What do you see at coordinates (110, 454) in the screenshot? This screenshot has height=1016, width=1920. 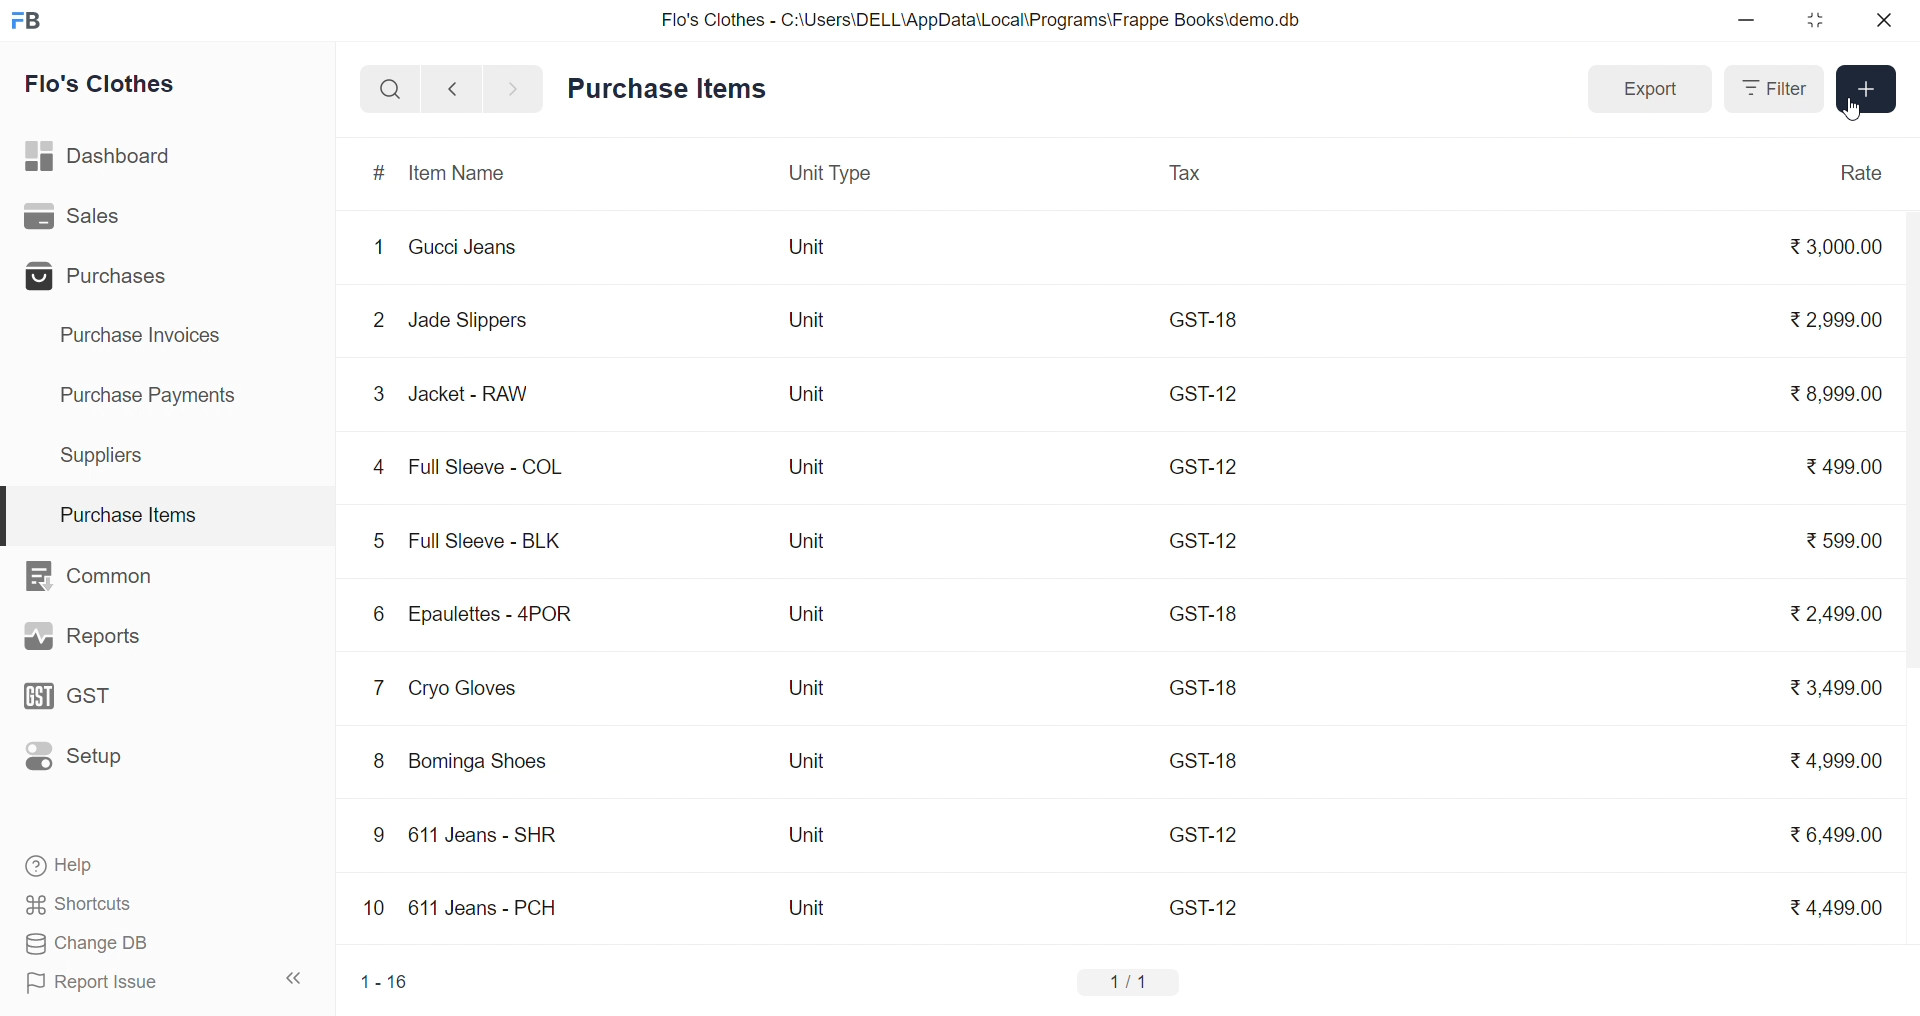 I see `Suppliers` at bounding box center [110, 454].